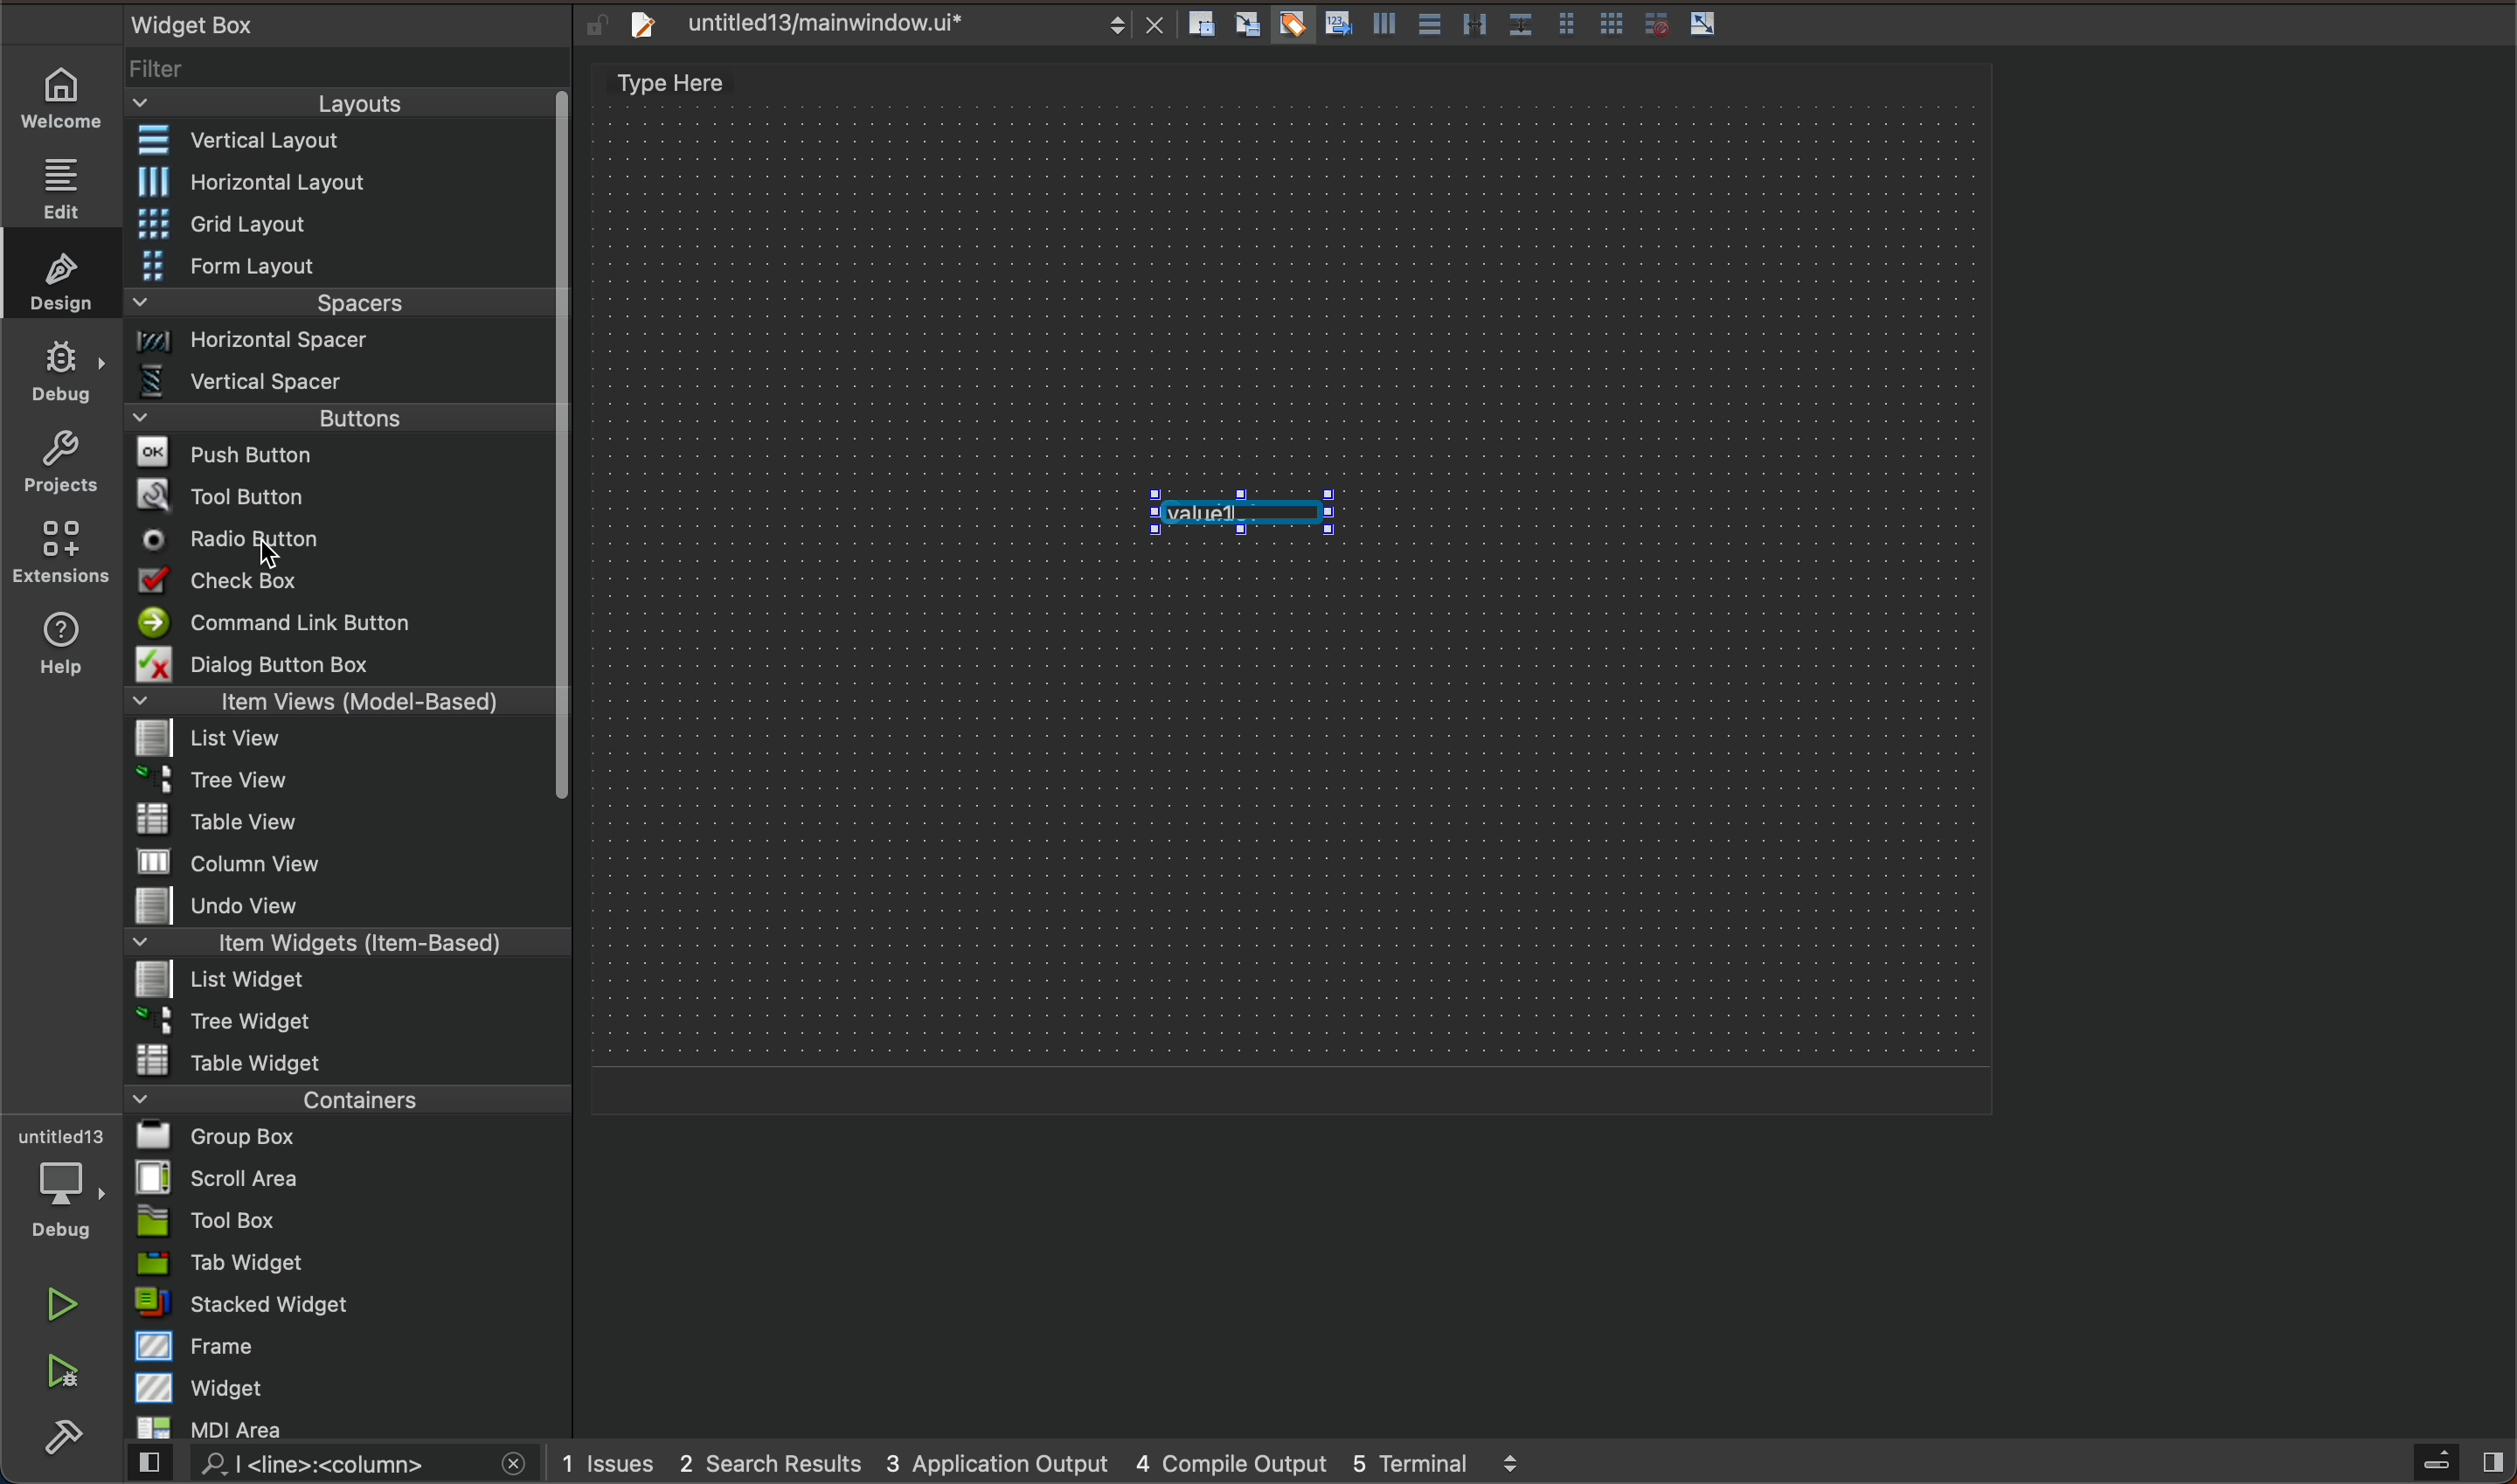 This screenshot has height=1484, width=2517. What do you see at coordinates (343, 495) in the screenshot?
I see `tool button` at bounding box center [343, 495].